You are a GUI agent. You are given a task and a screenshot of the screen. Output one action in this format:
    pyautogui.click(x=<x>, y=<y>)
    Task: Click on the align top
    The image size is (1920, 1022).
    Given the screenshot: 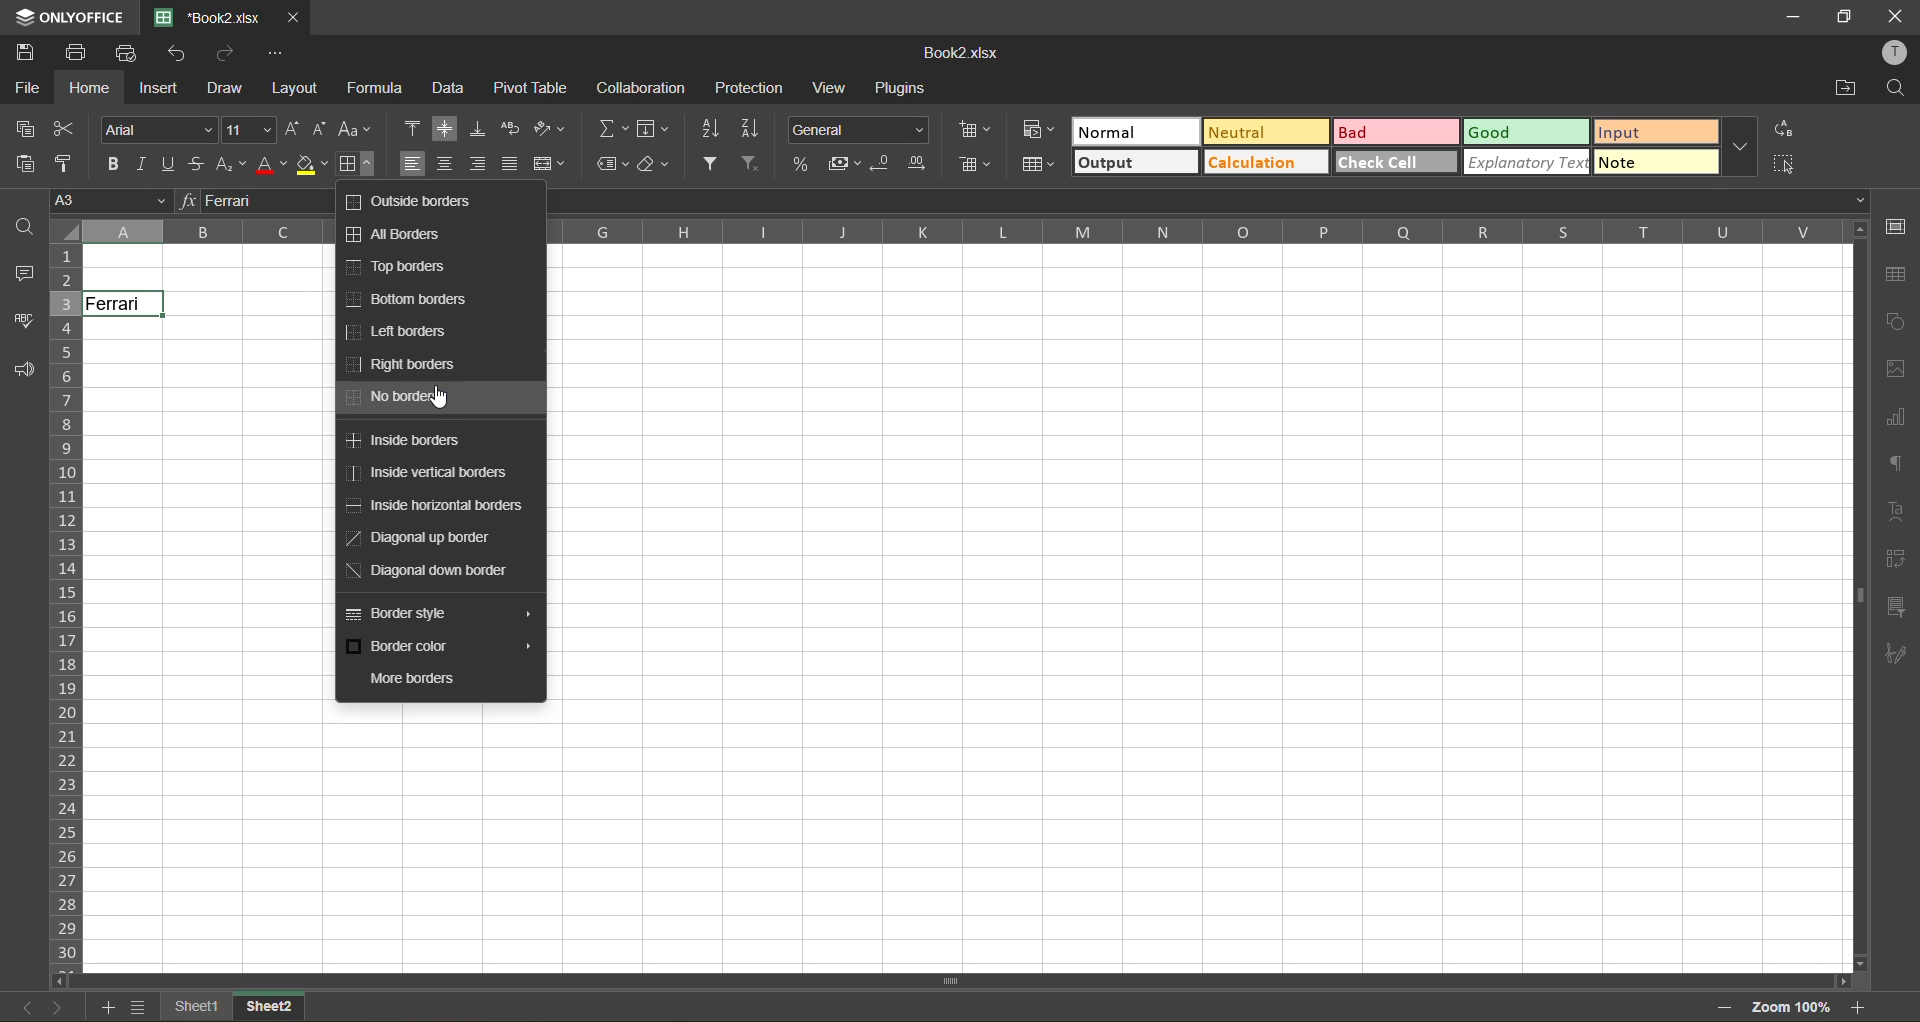 What is the action you would take?
    pyautogui.click(x=414, y=126)
    